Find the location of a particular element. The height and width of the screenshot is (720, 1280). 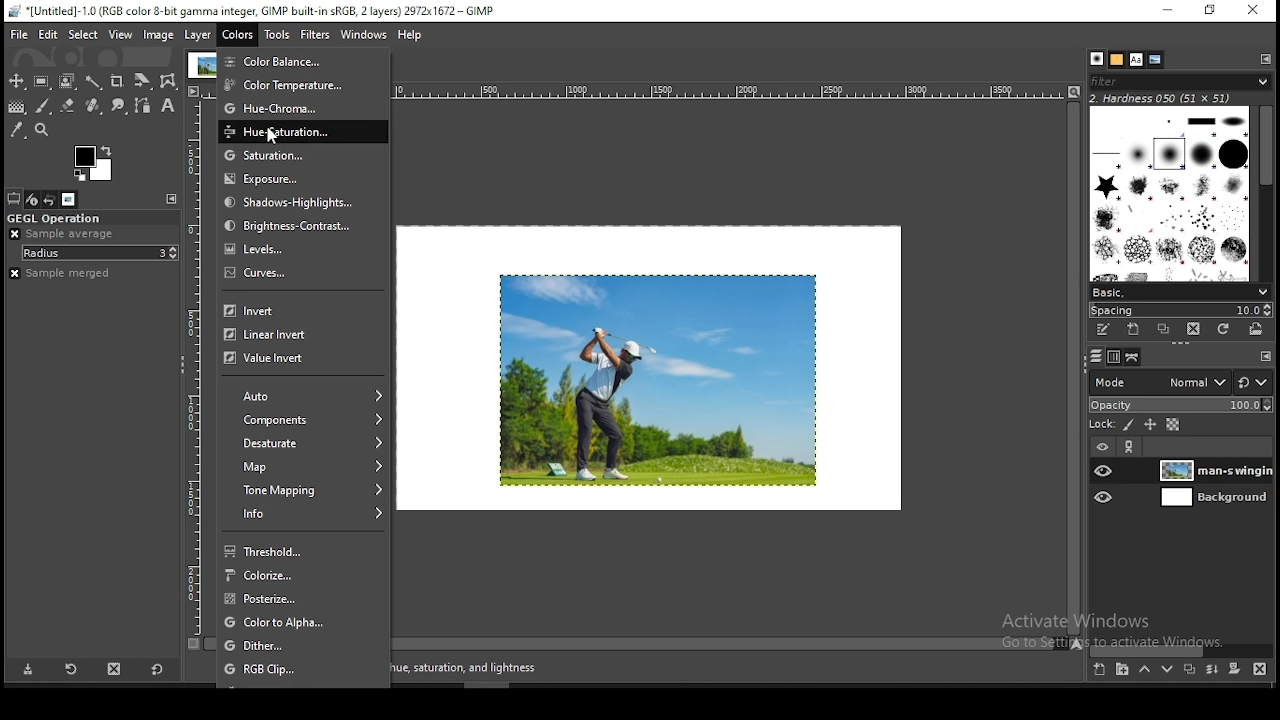

foreground select tool is located at coordinates (66, 81).